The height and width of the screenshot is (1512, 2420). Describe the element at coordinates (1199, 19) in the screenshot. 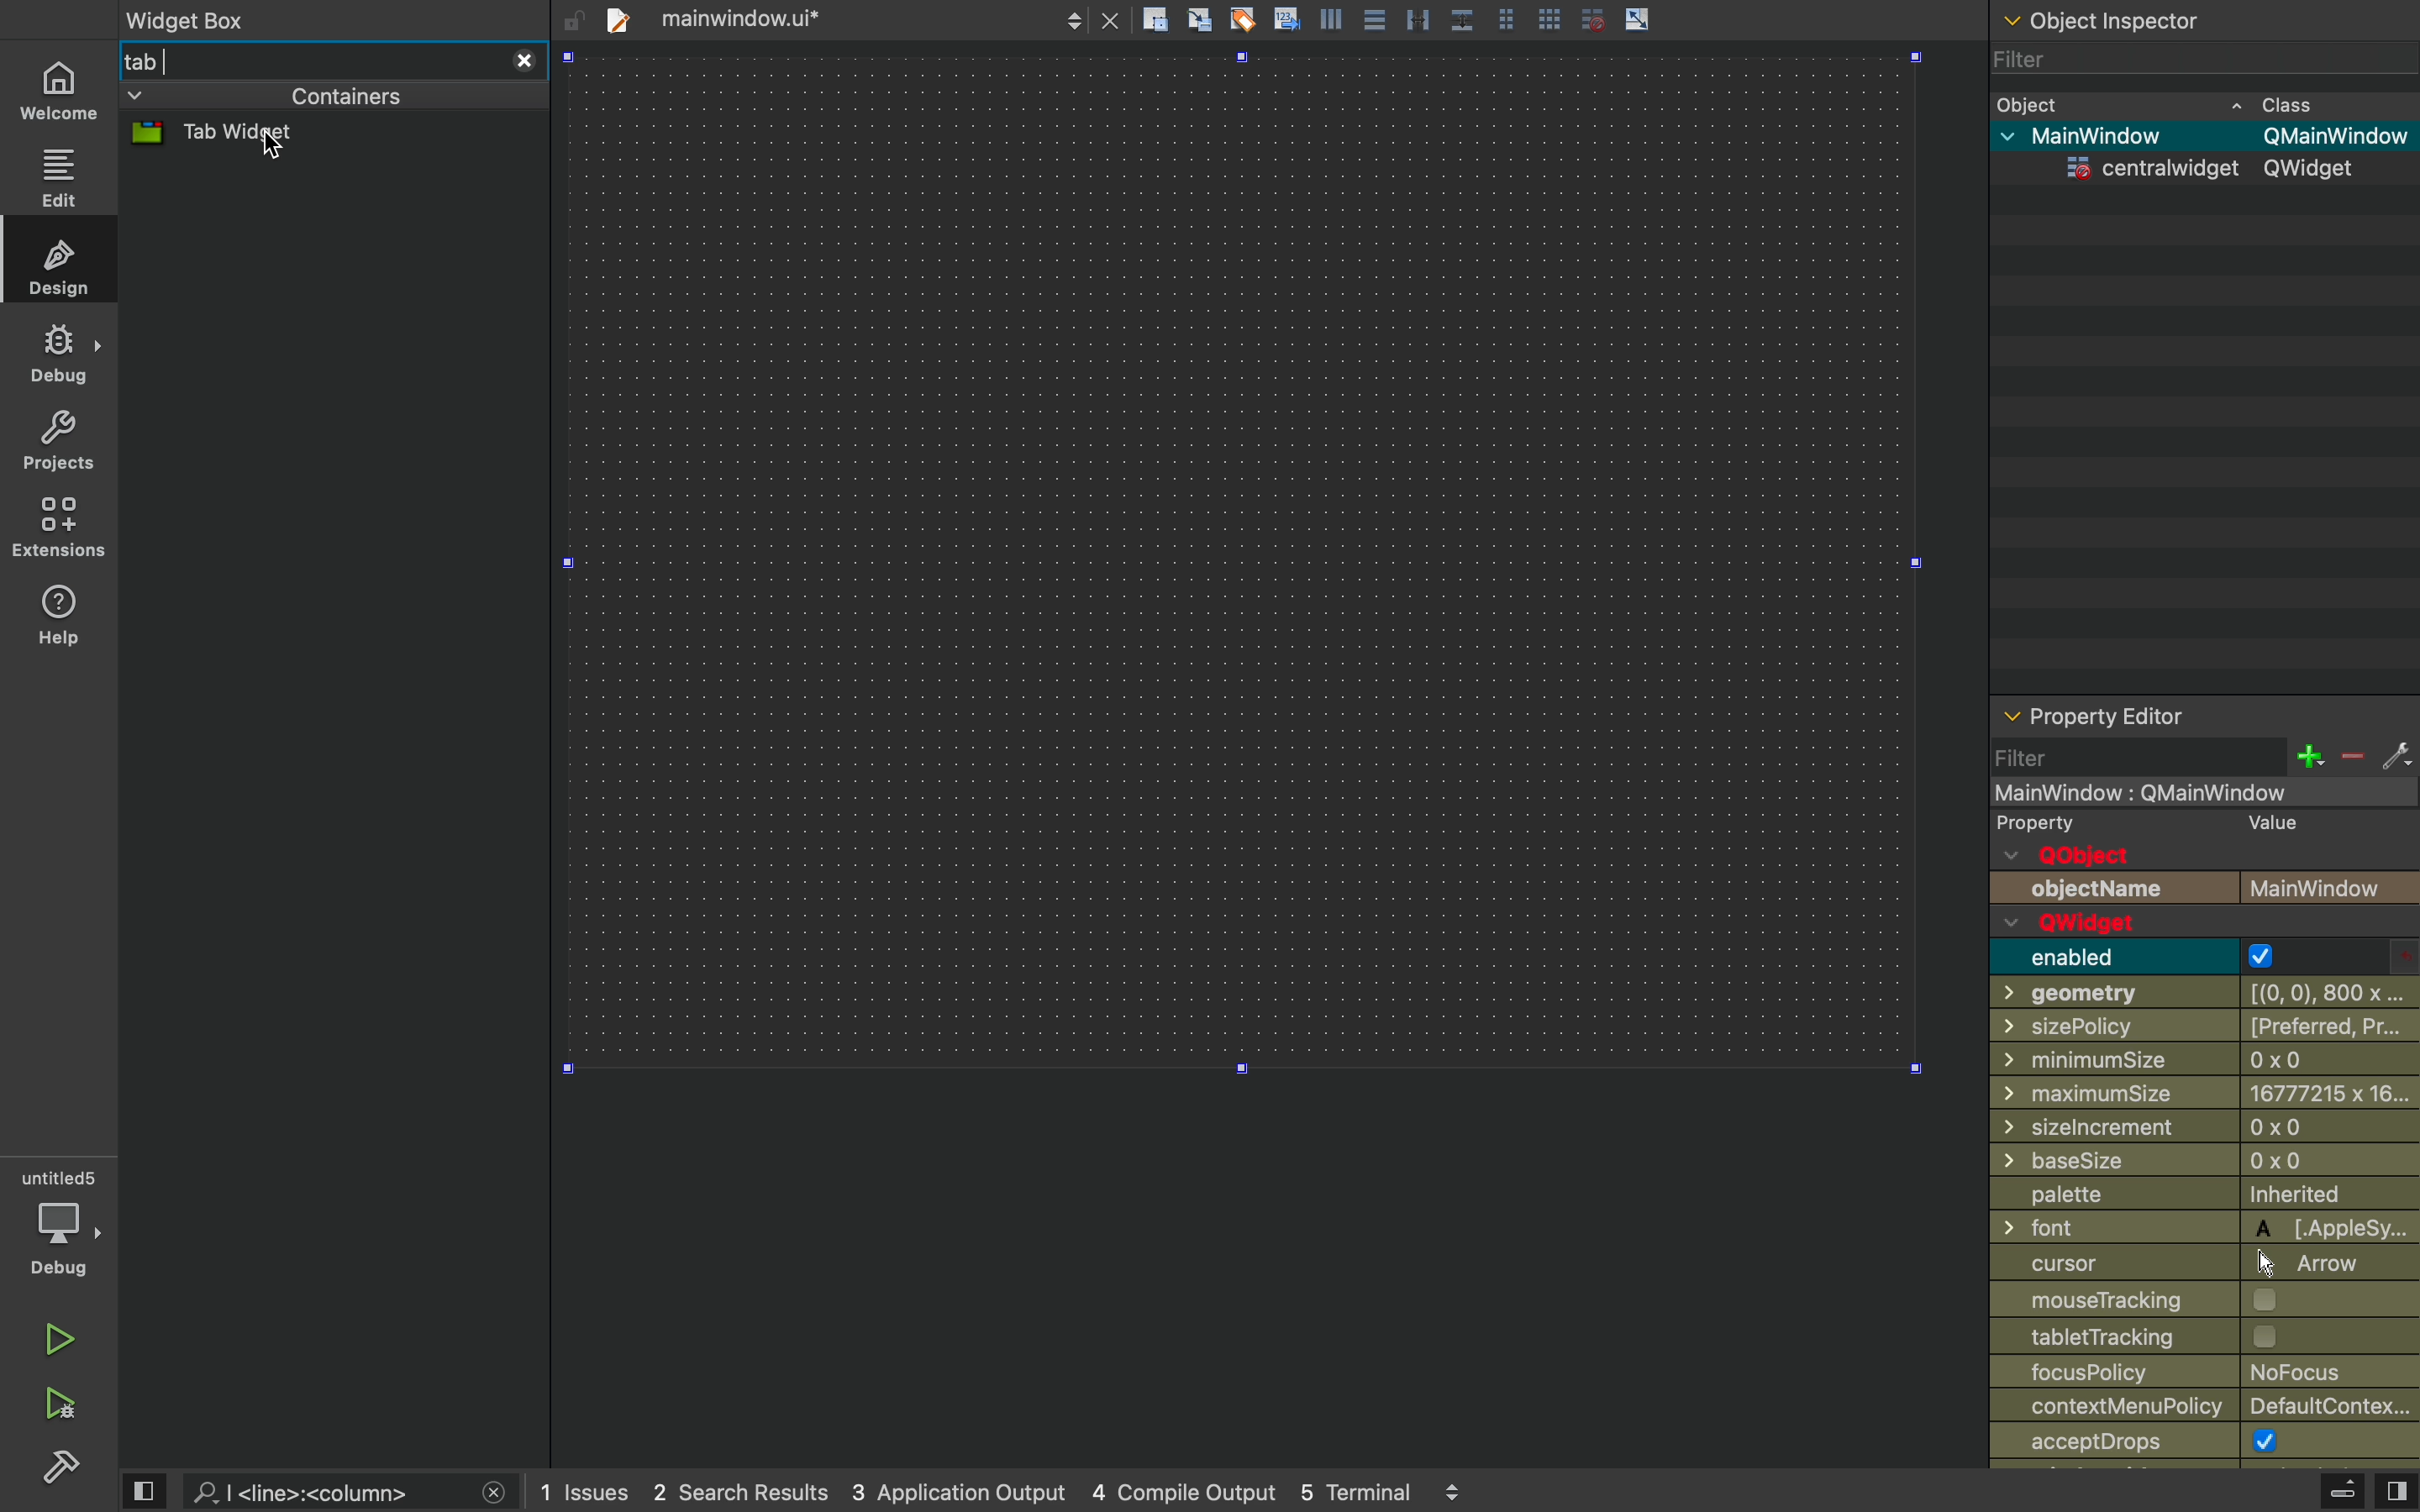

I see `align grid` at that location.